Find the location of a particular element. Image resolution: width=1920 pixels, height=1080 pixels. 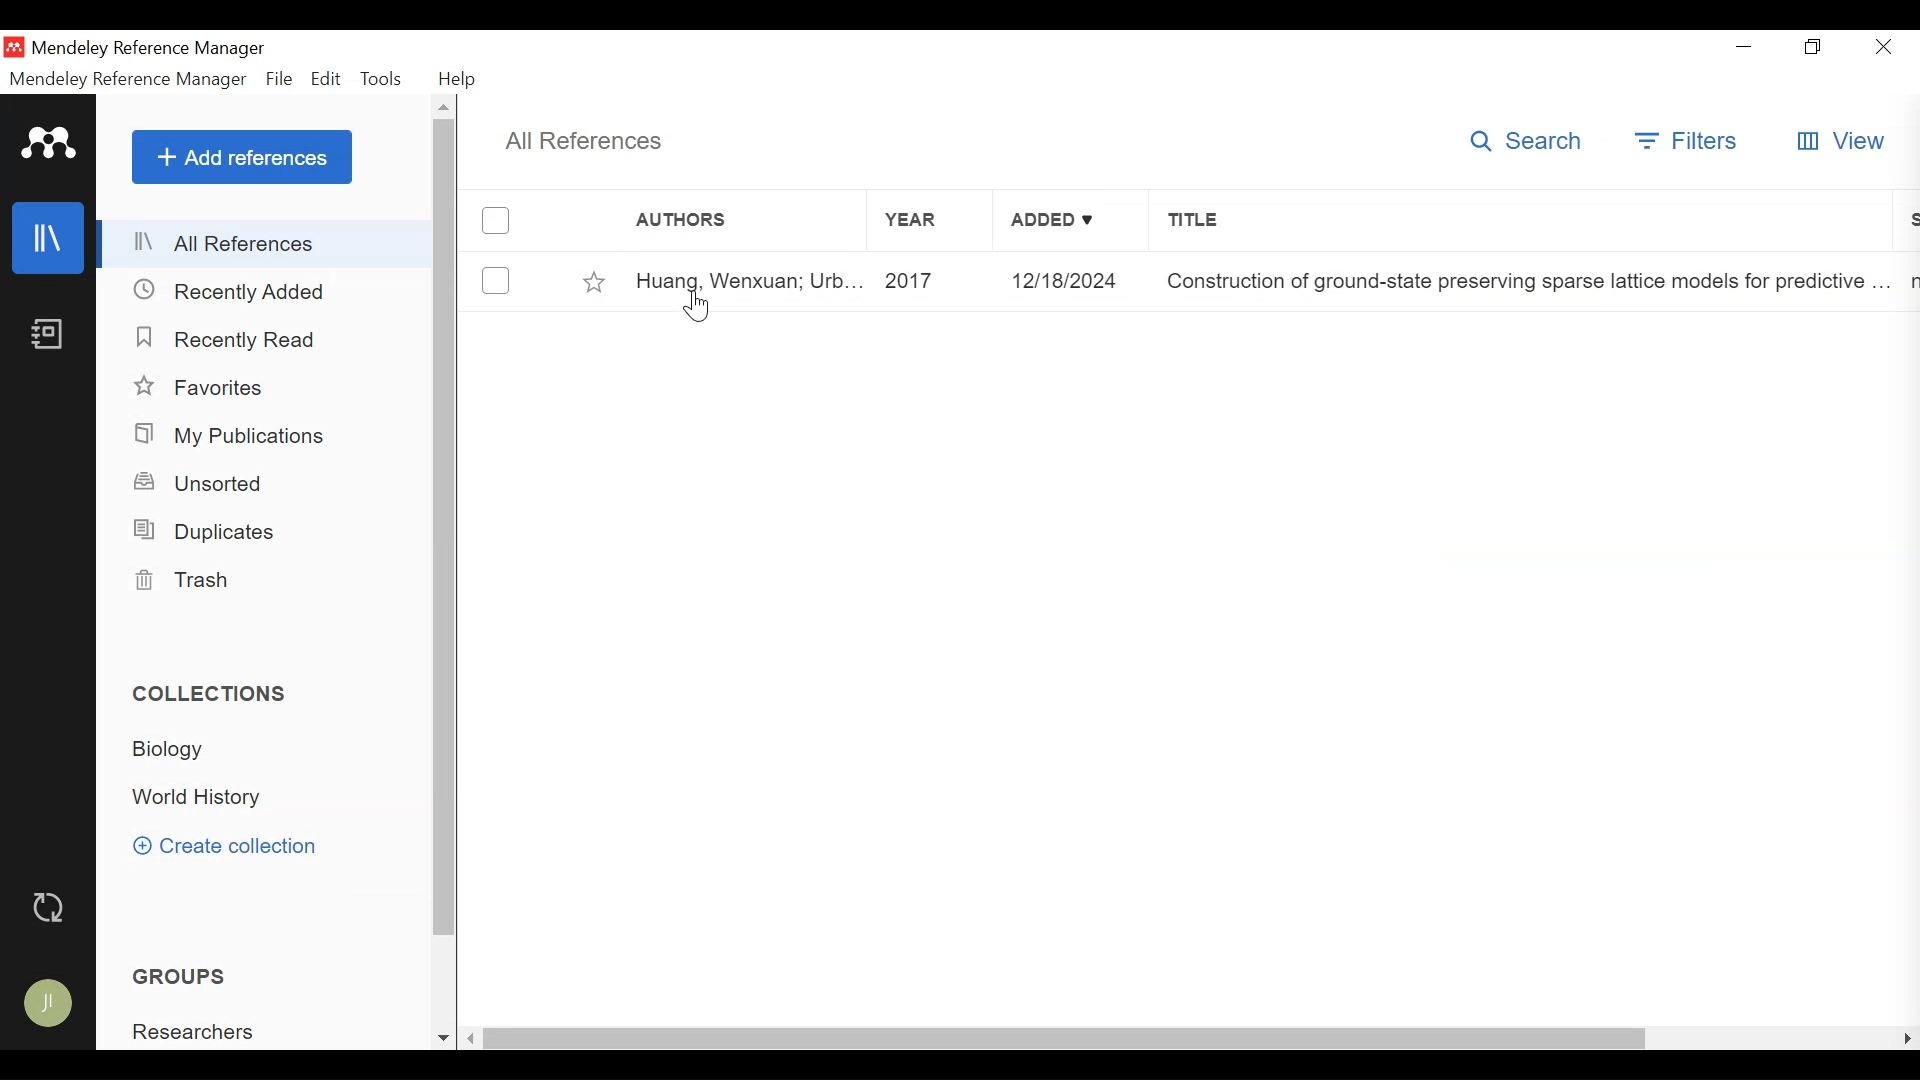

Unsorted is located at coordinates (200, 484).